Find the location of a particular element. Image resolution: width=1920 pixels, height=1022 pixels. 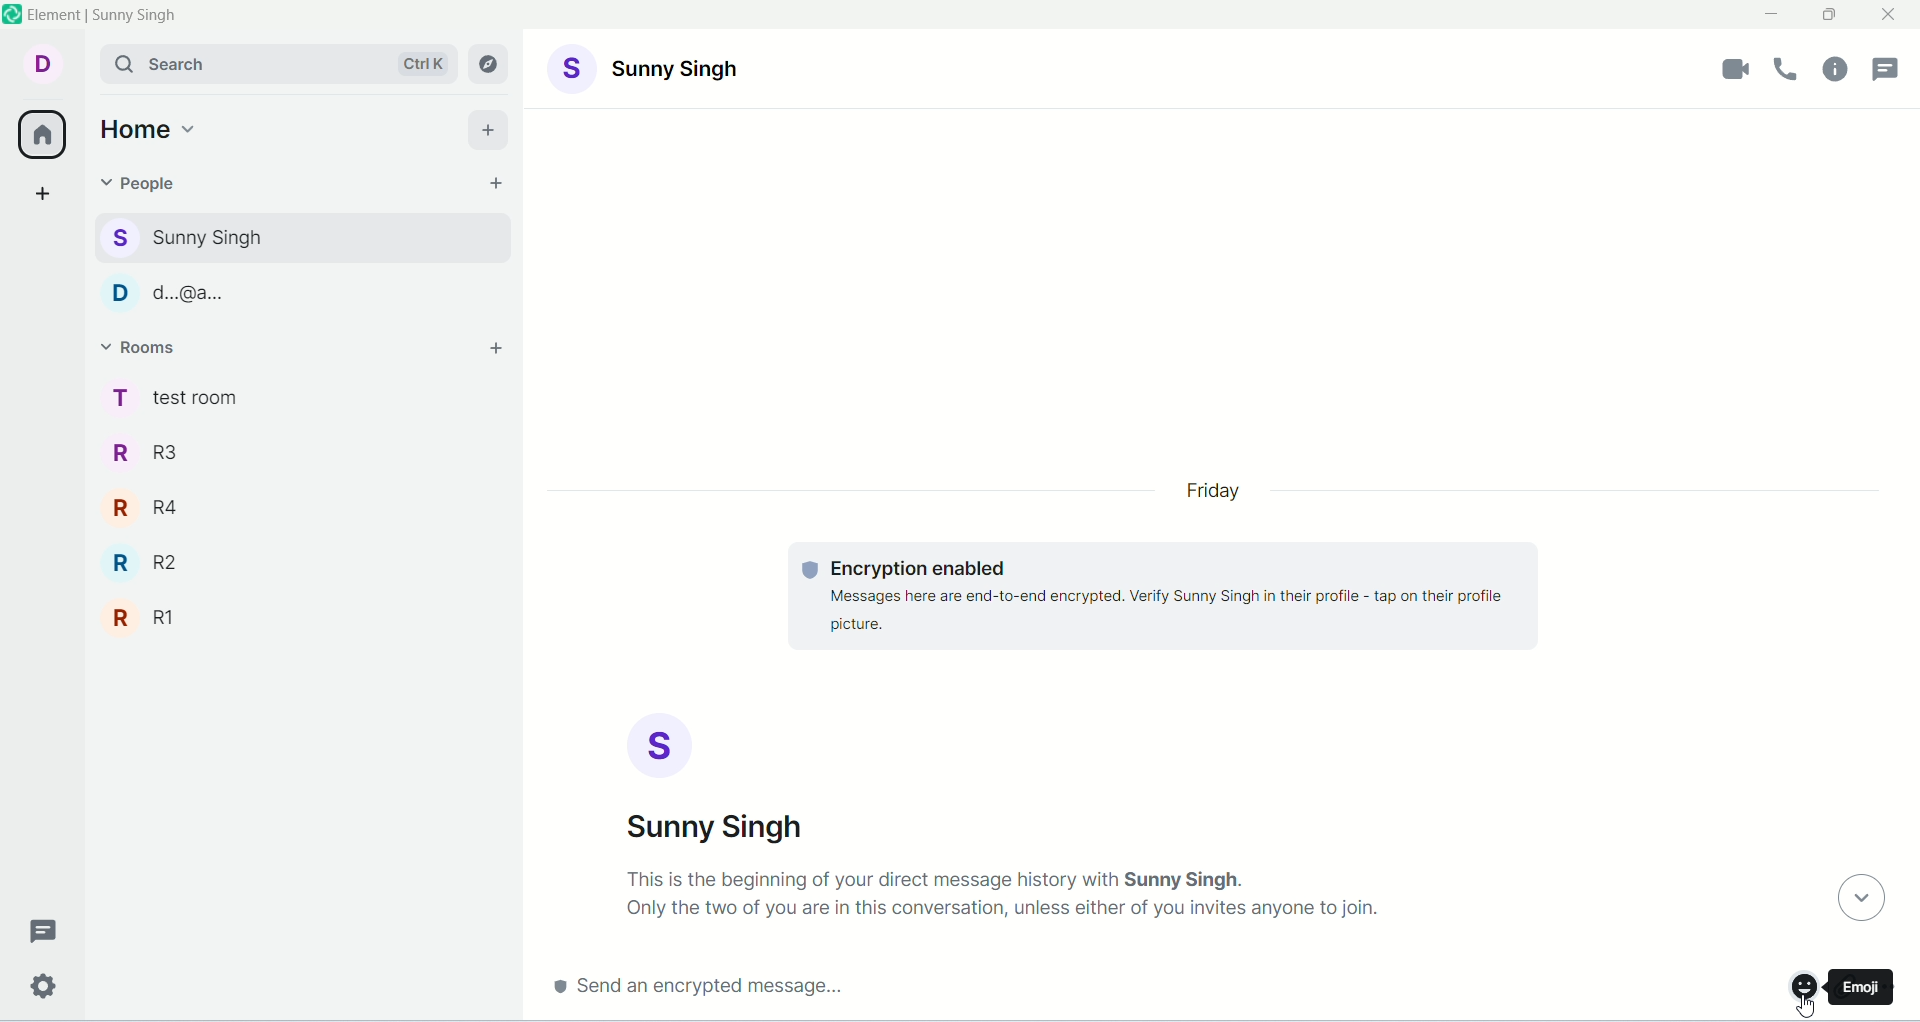

sunny singh is located at coordinates (298, 235).